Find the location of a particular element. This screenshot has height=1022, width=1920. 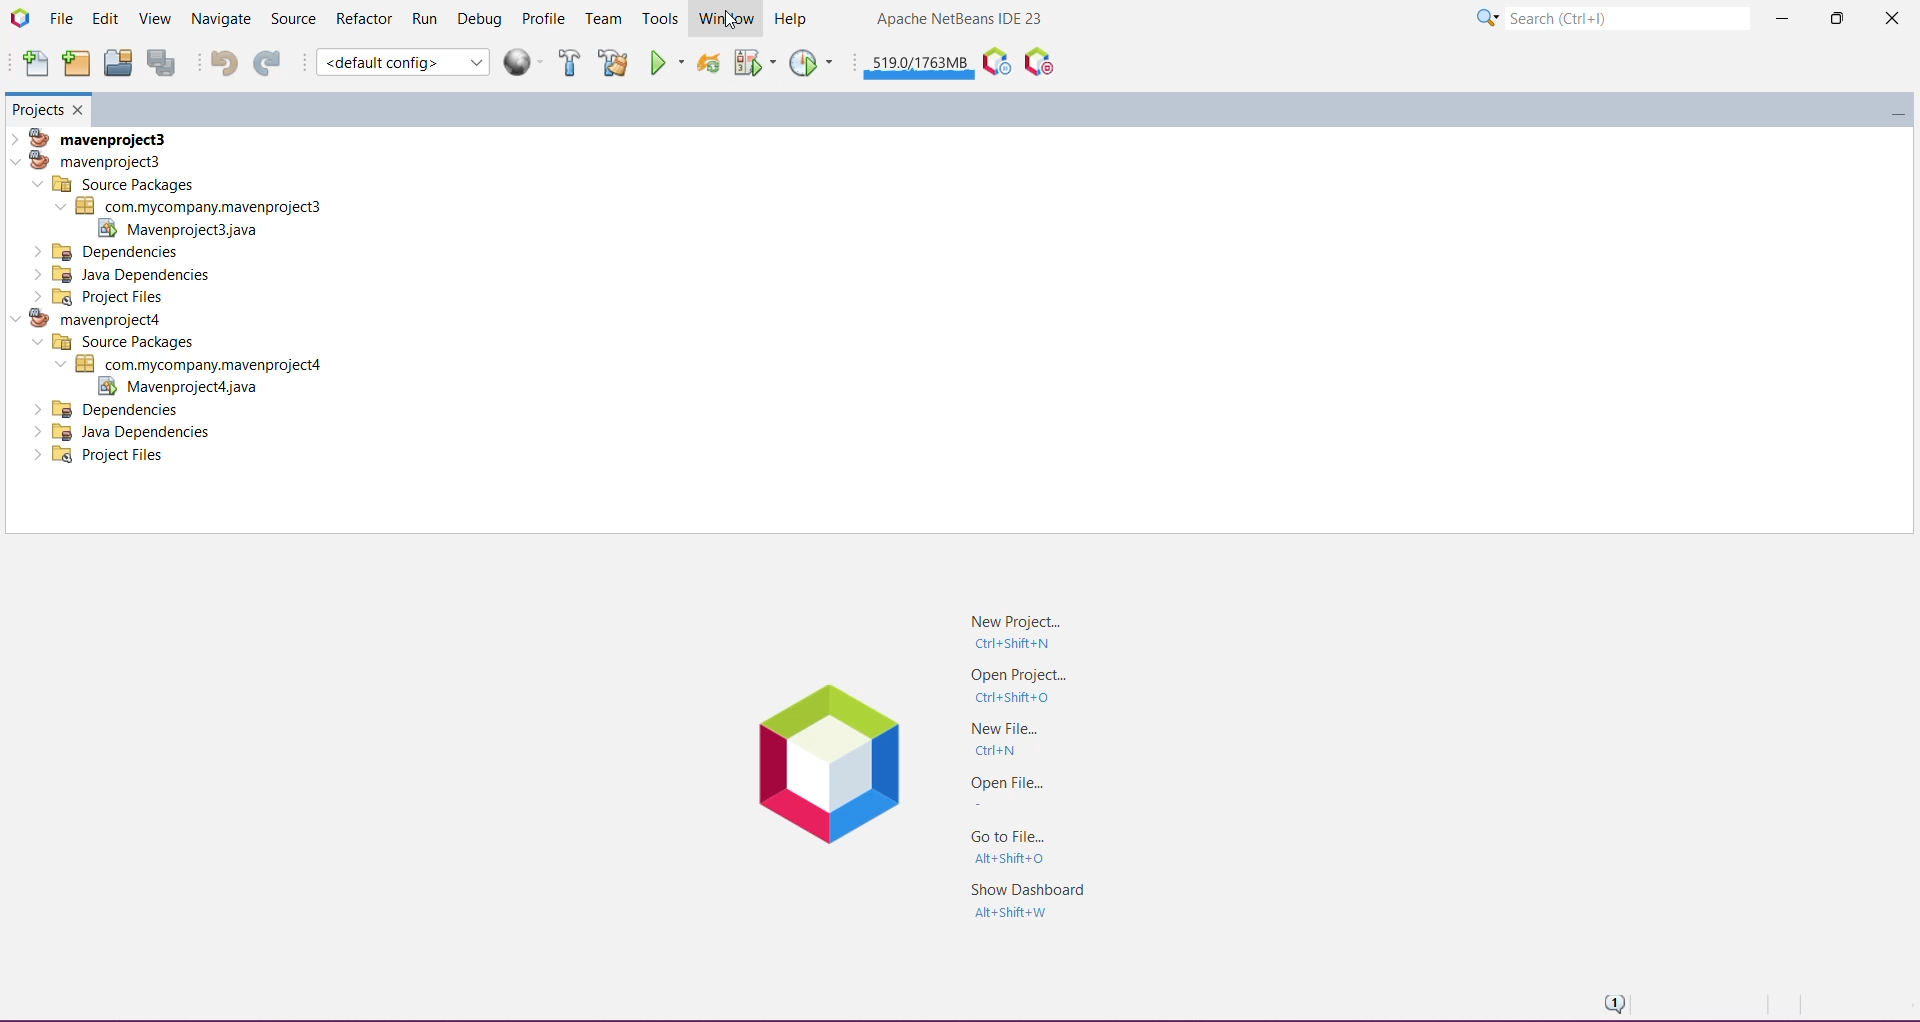

Tools is located at coordinates (659, 20).